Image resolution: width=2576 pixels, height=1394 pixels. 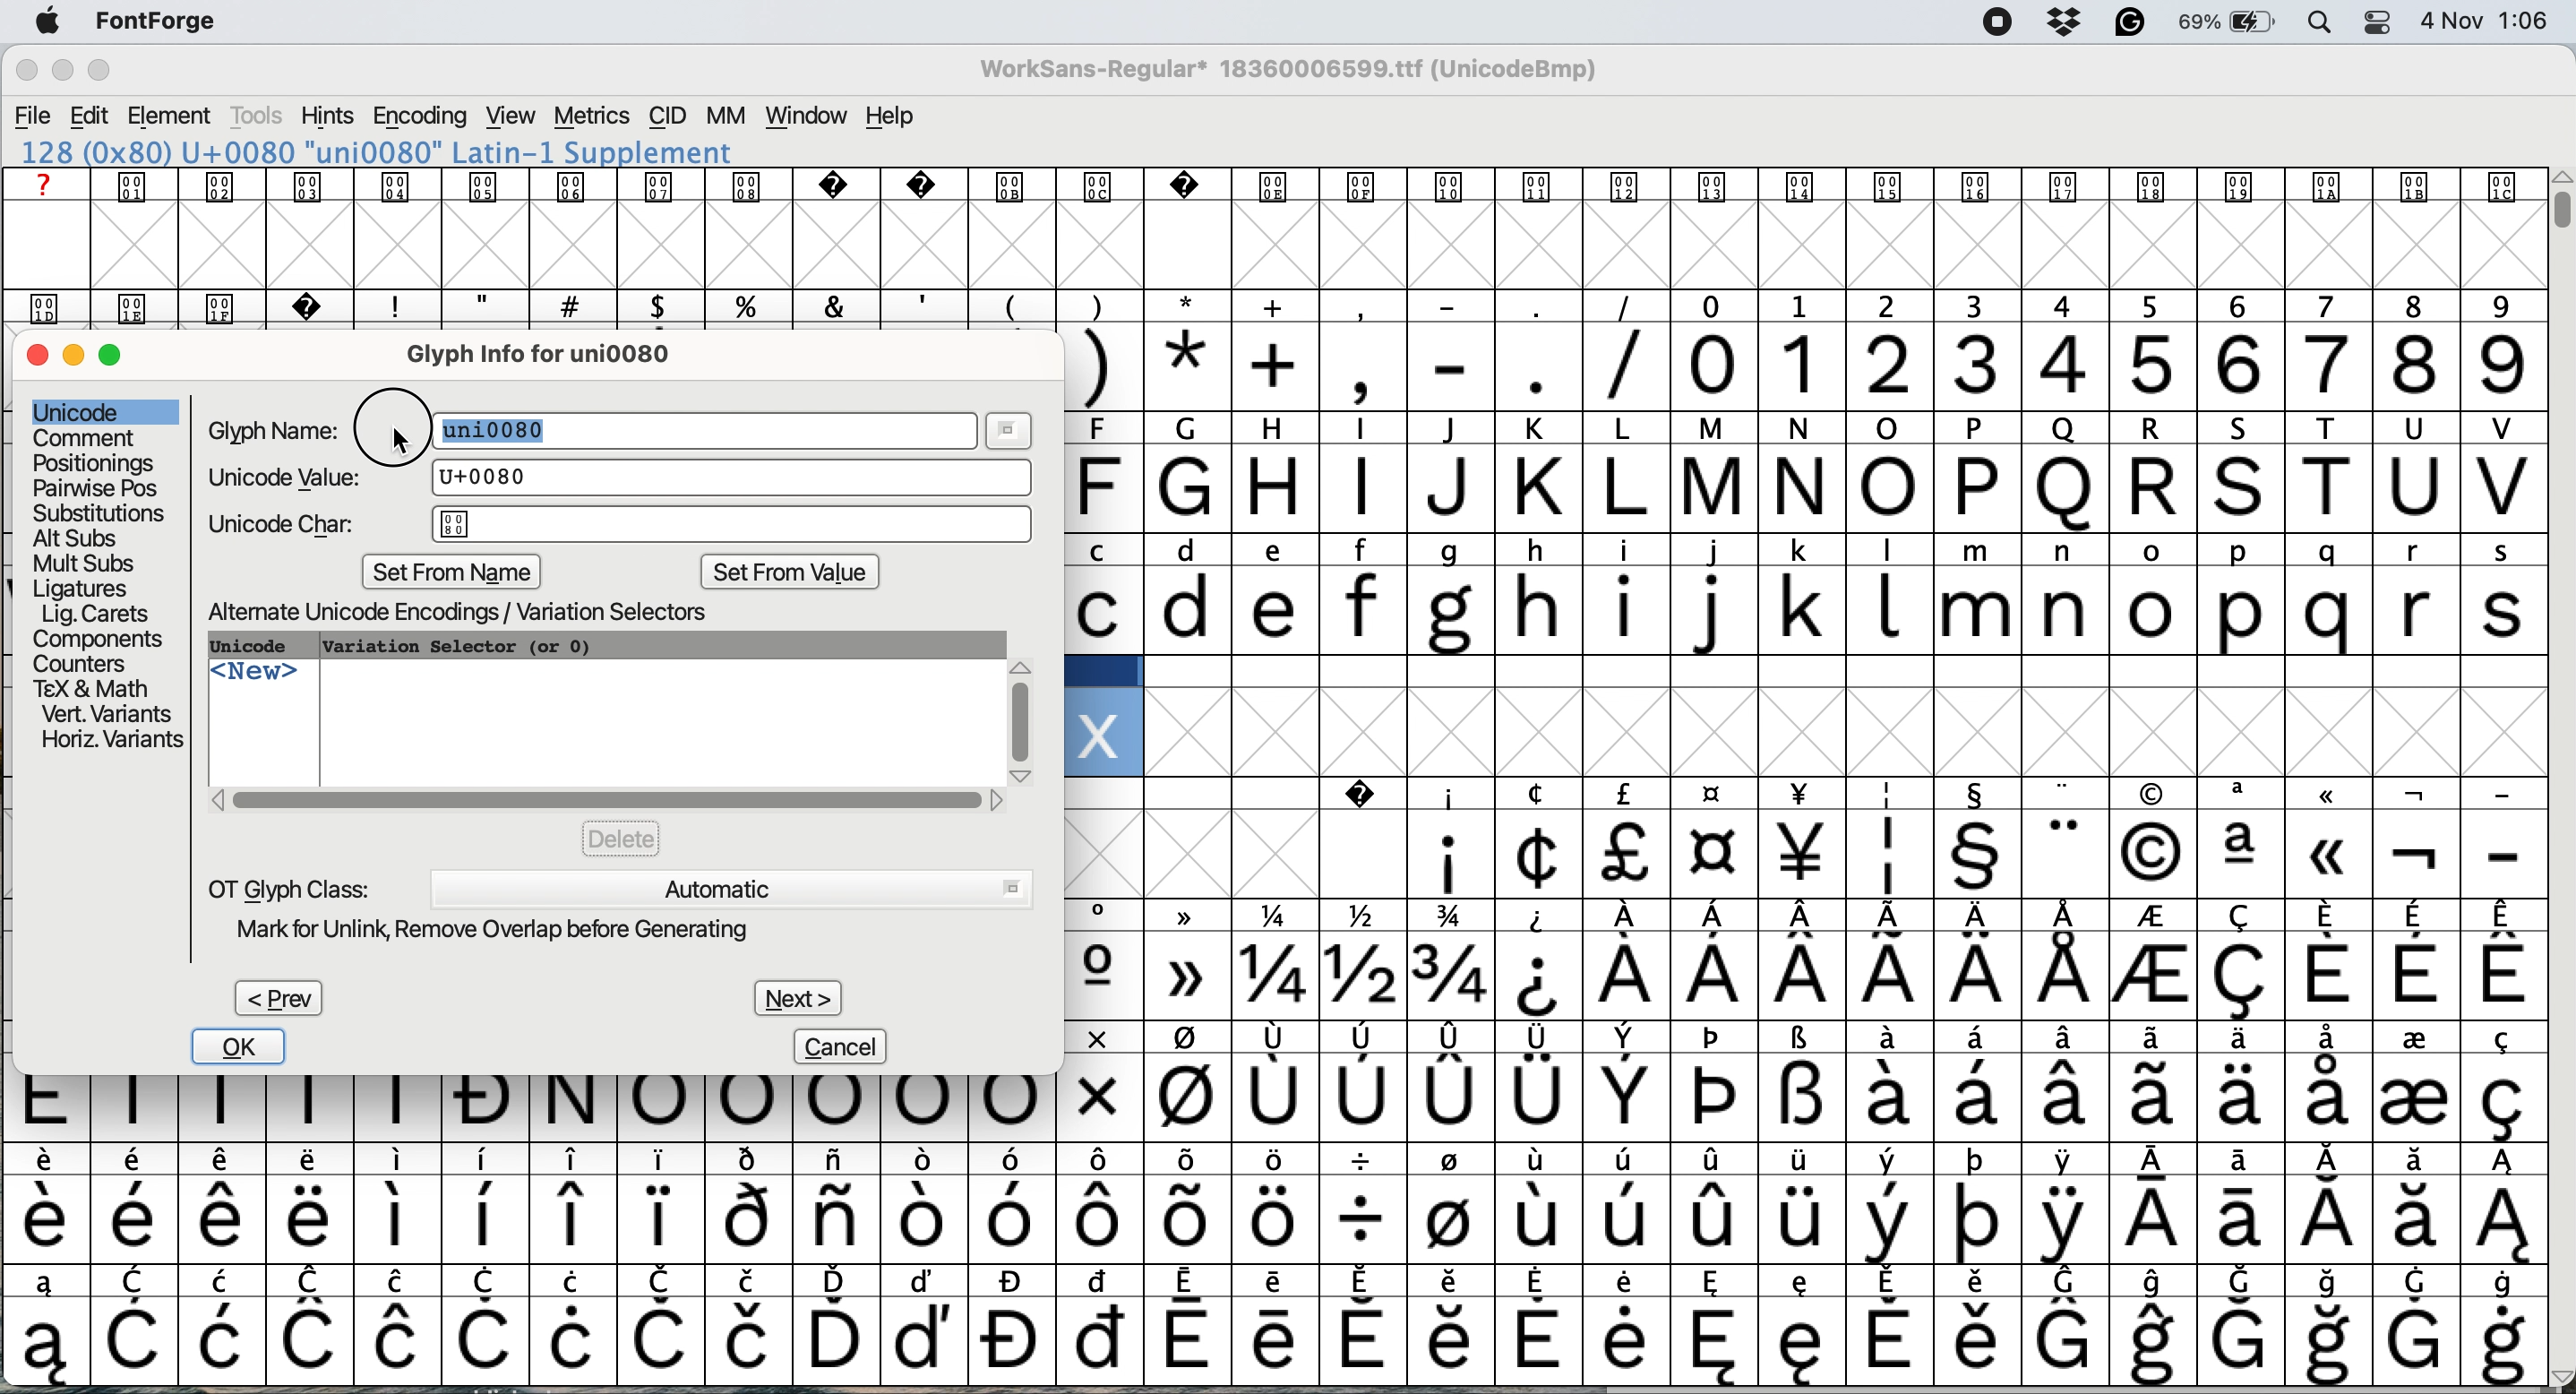 What do you see at coordinates (26, 73) in the screenshot?
I see `close` at bounding box center [26, 73].